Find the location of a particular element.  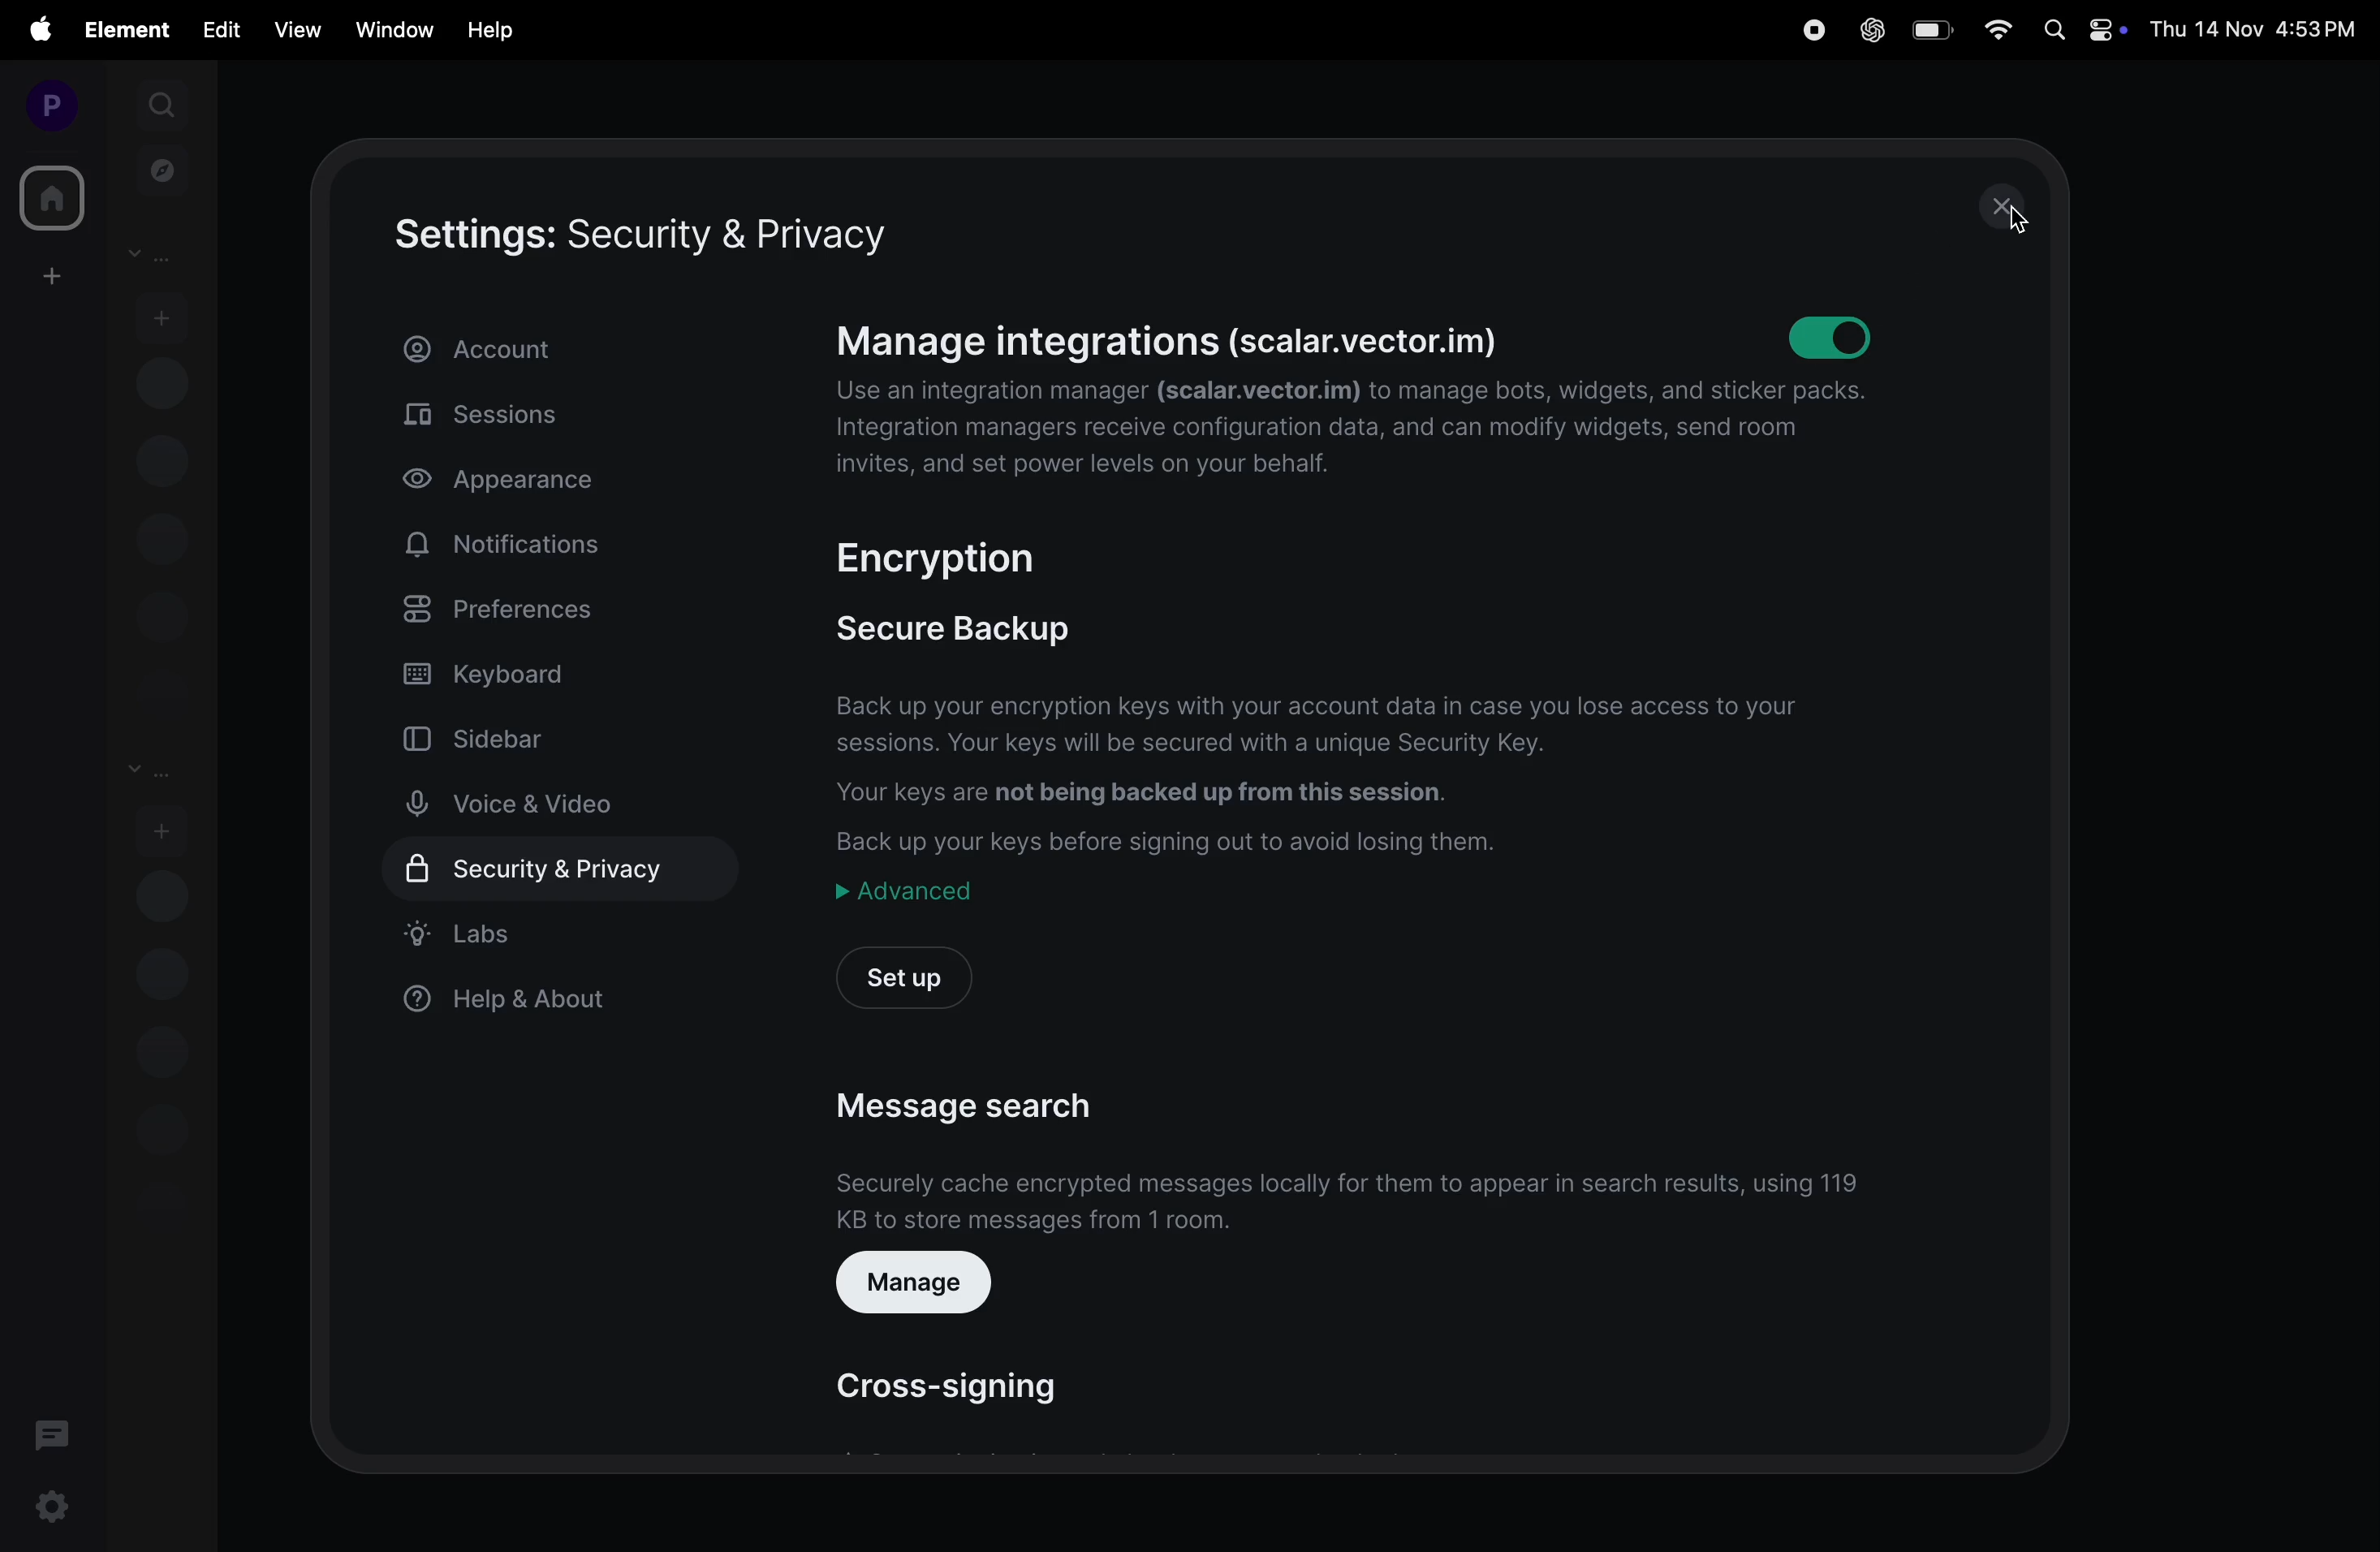

People is located at coordinates (157, 257).